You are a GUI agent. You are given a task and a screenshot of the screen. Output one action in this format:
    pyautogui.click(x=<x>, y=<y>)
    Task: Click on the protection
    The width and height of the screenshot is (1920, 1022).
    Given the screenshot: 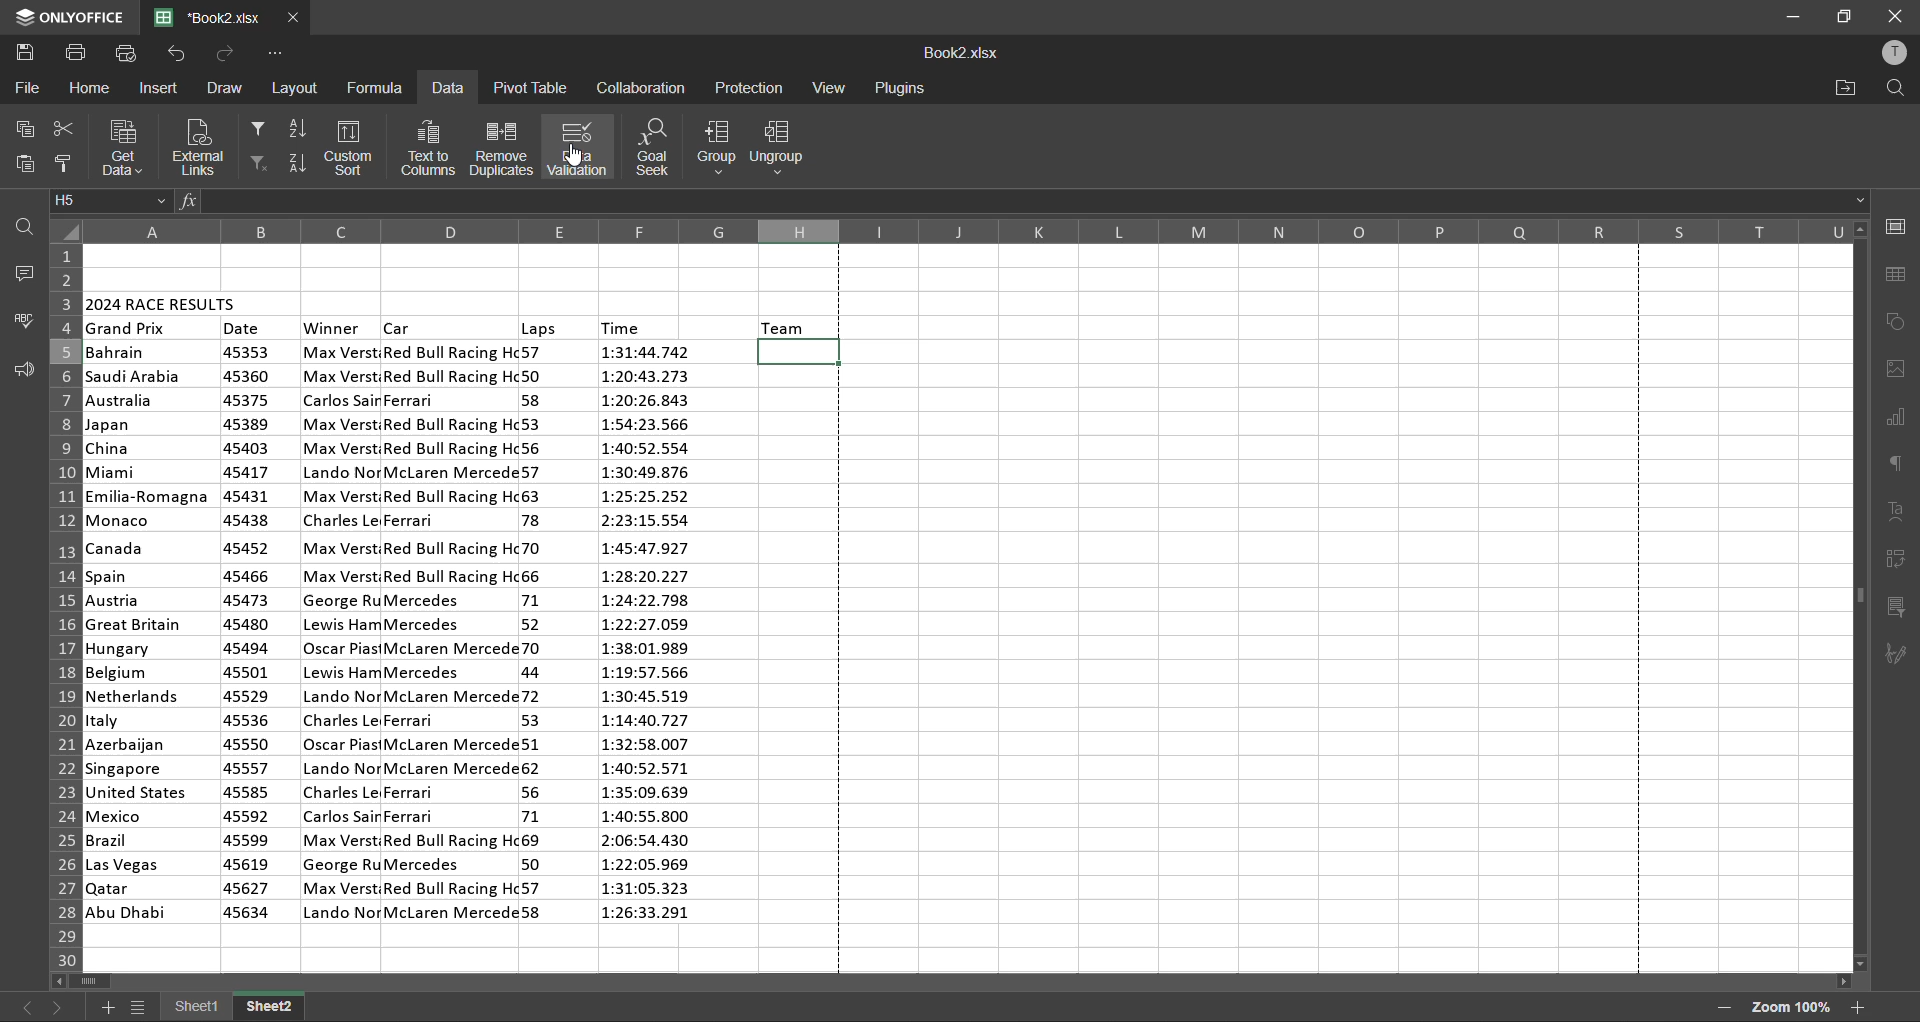 What is the action you would take?
    pyautogui.click(x=751, y=89)
    